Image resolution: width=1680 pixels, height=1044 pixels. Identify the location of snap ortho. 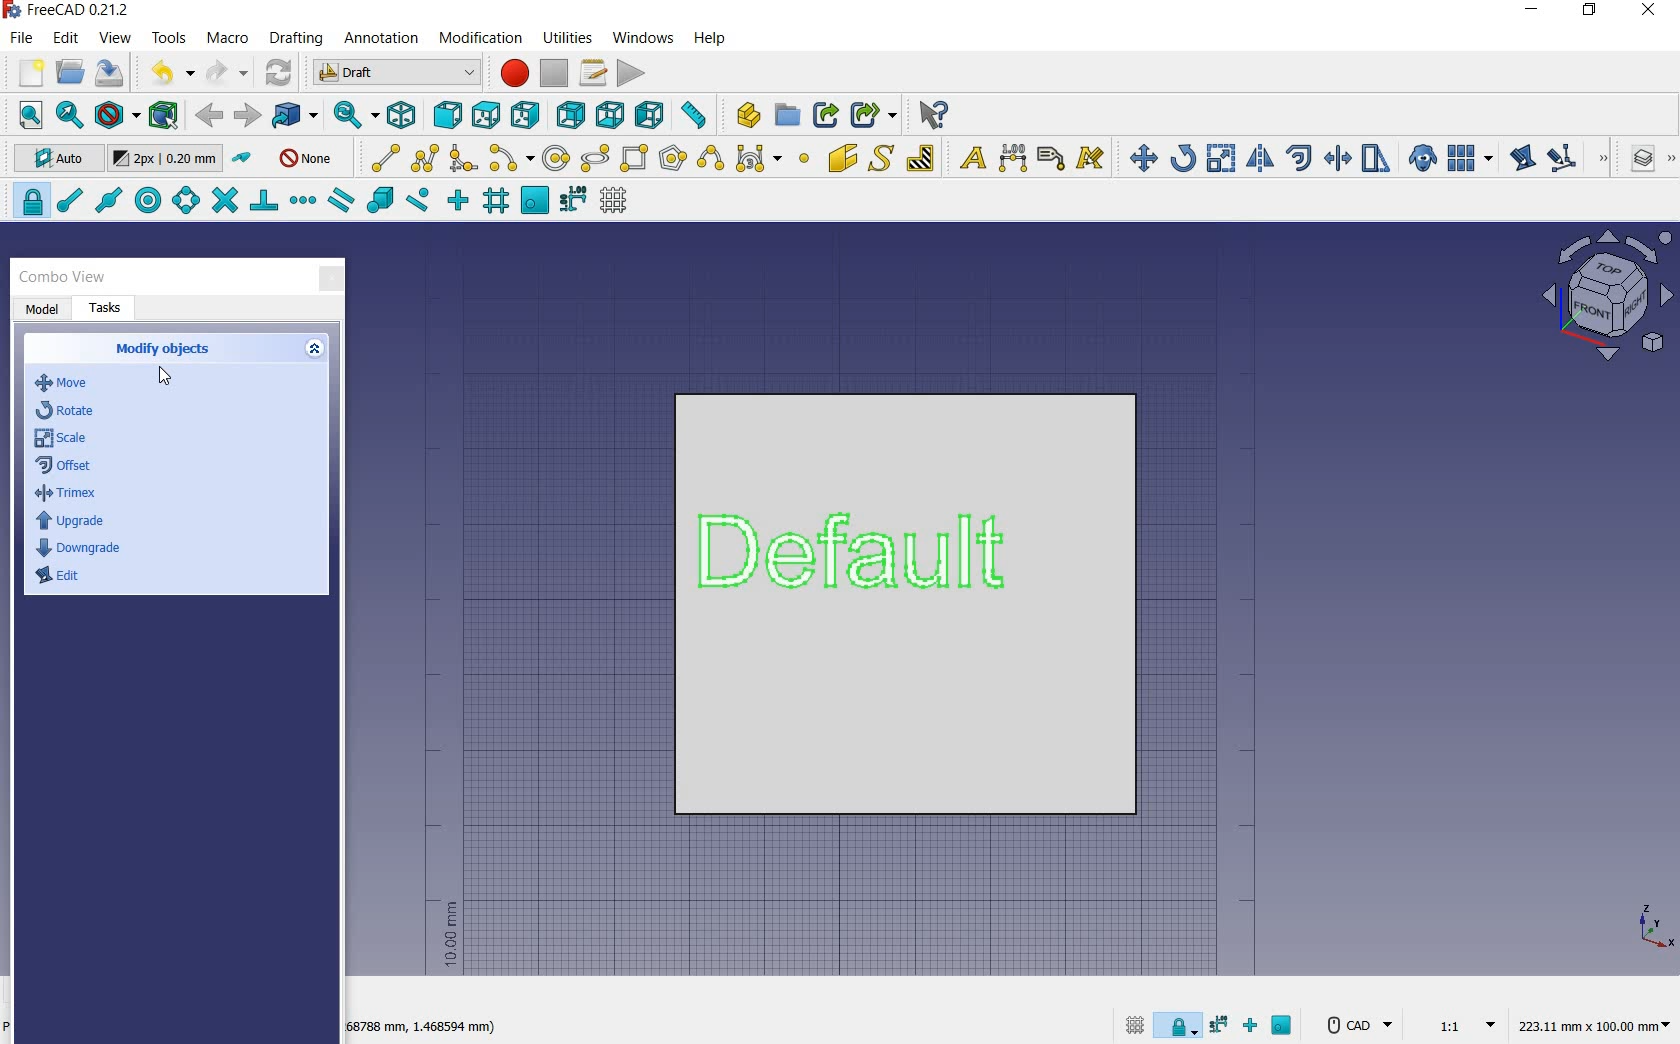
(1254, 1027).